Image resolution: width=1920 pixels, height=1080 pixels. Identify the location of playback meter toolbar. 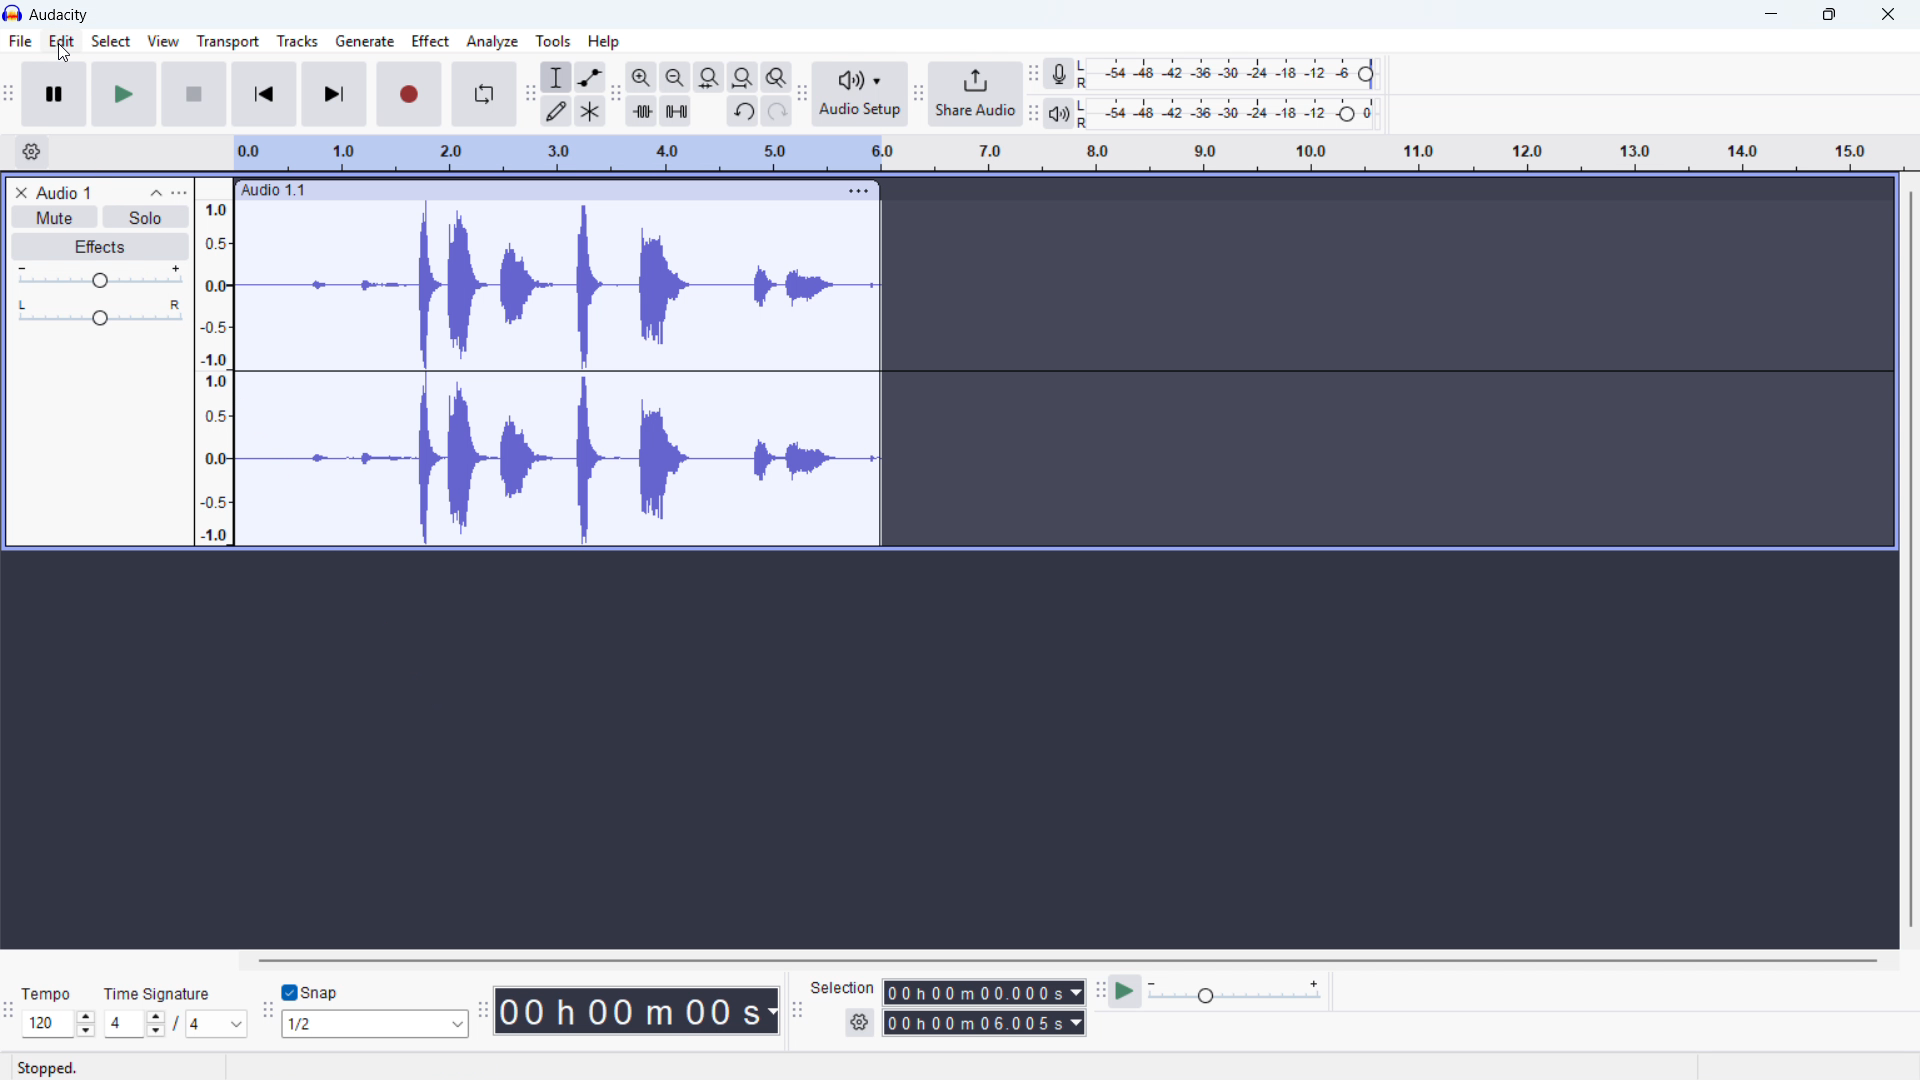
(1033, 114).